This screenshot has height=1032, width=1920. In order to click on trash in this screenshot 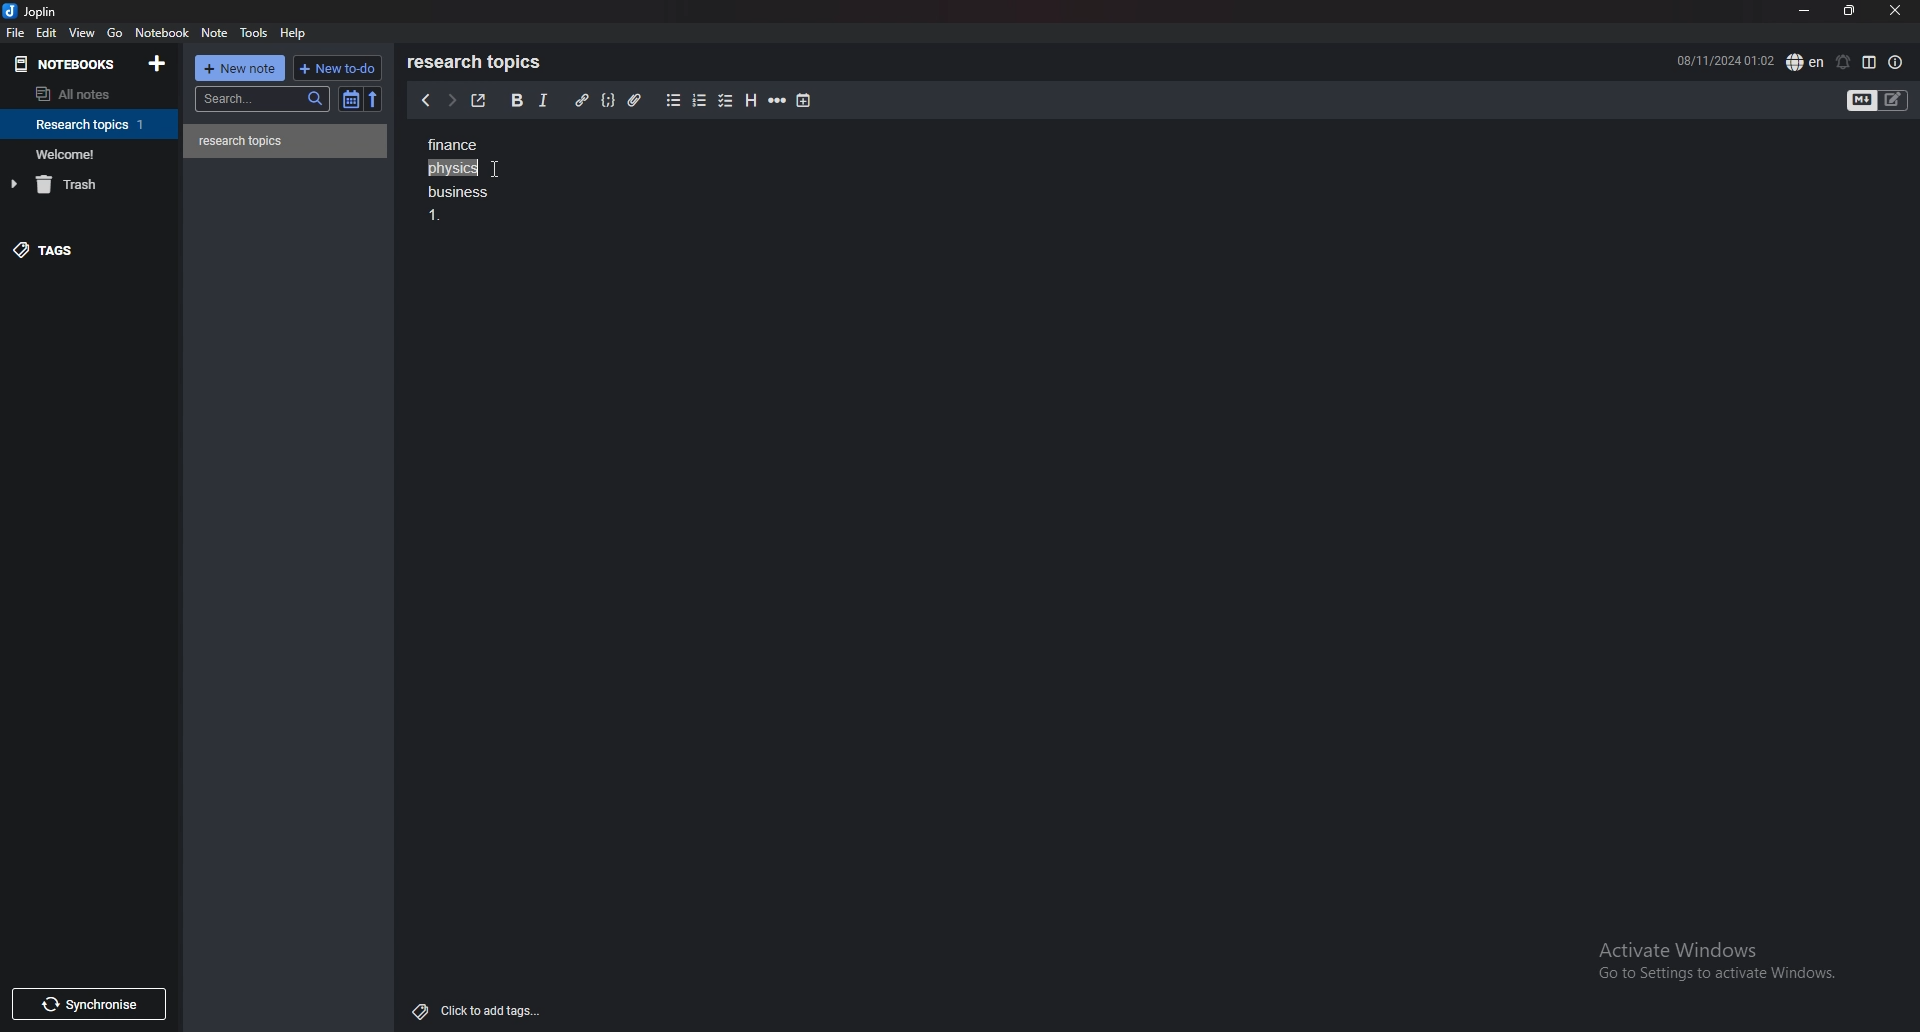, I will do `click(93, 184)`.